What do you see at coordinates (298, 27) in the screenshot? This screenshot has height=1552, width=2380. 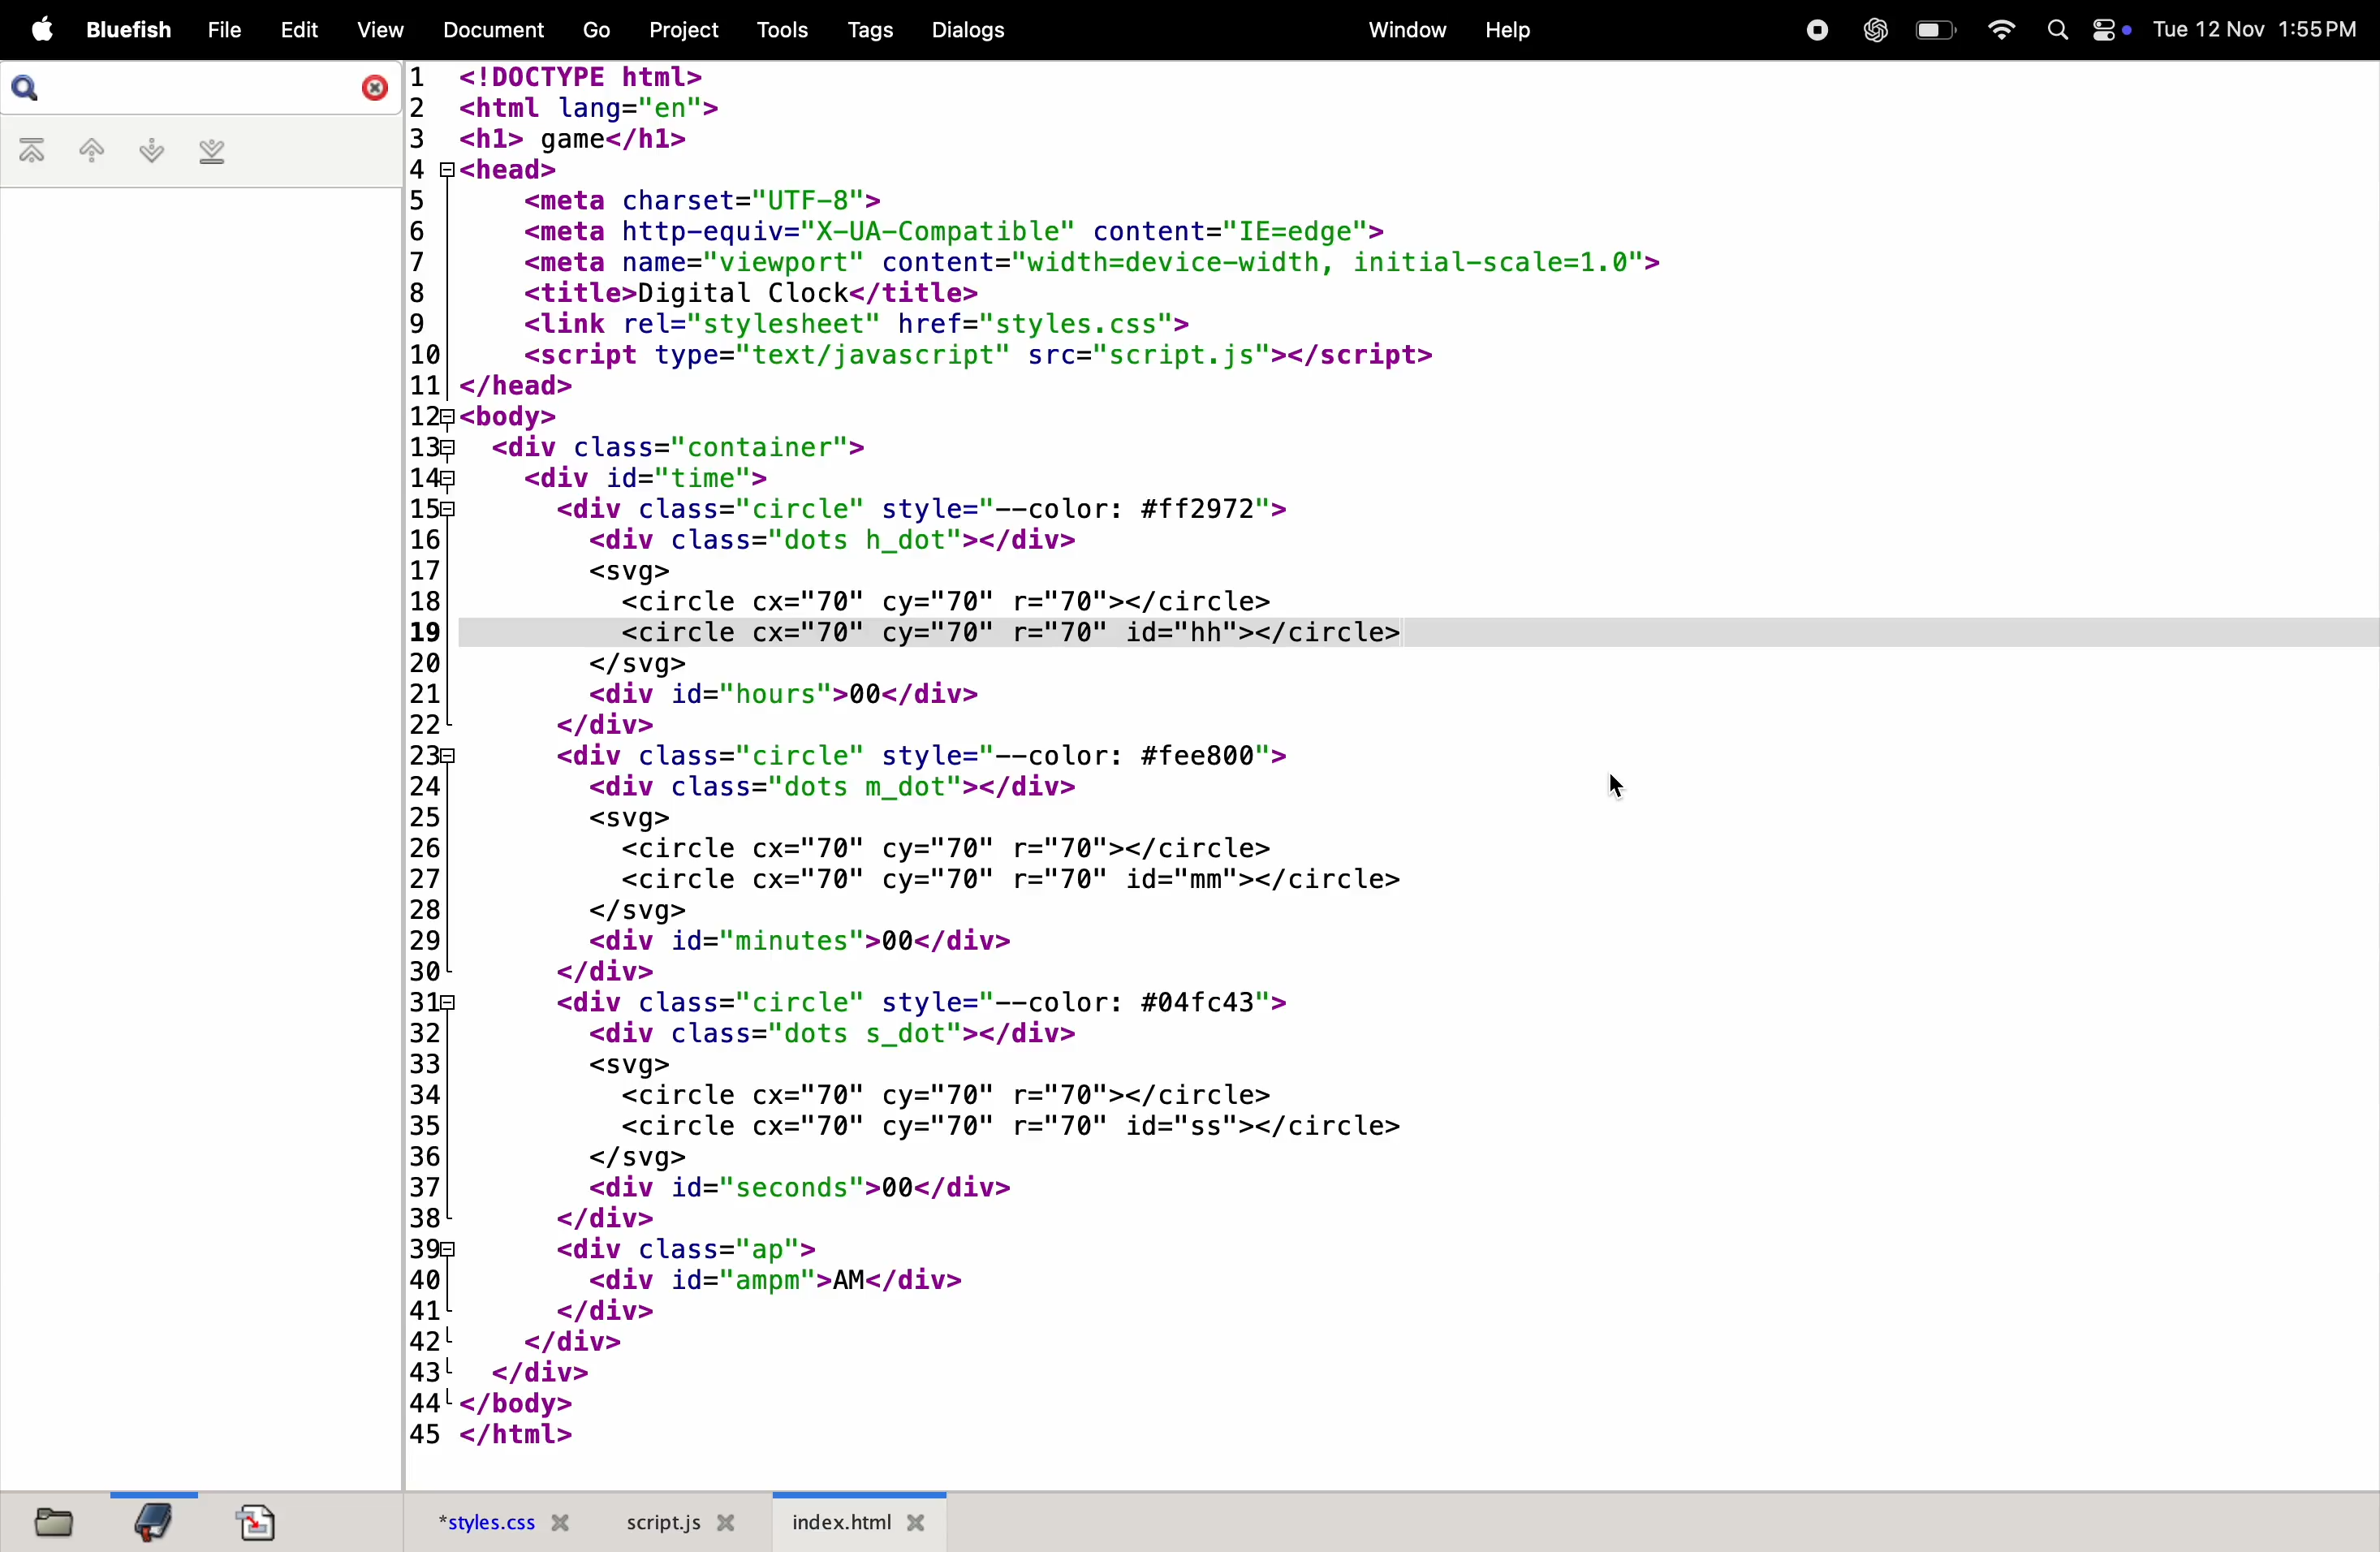 I see `edit` at bounding box center [298, 27].